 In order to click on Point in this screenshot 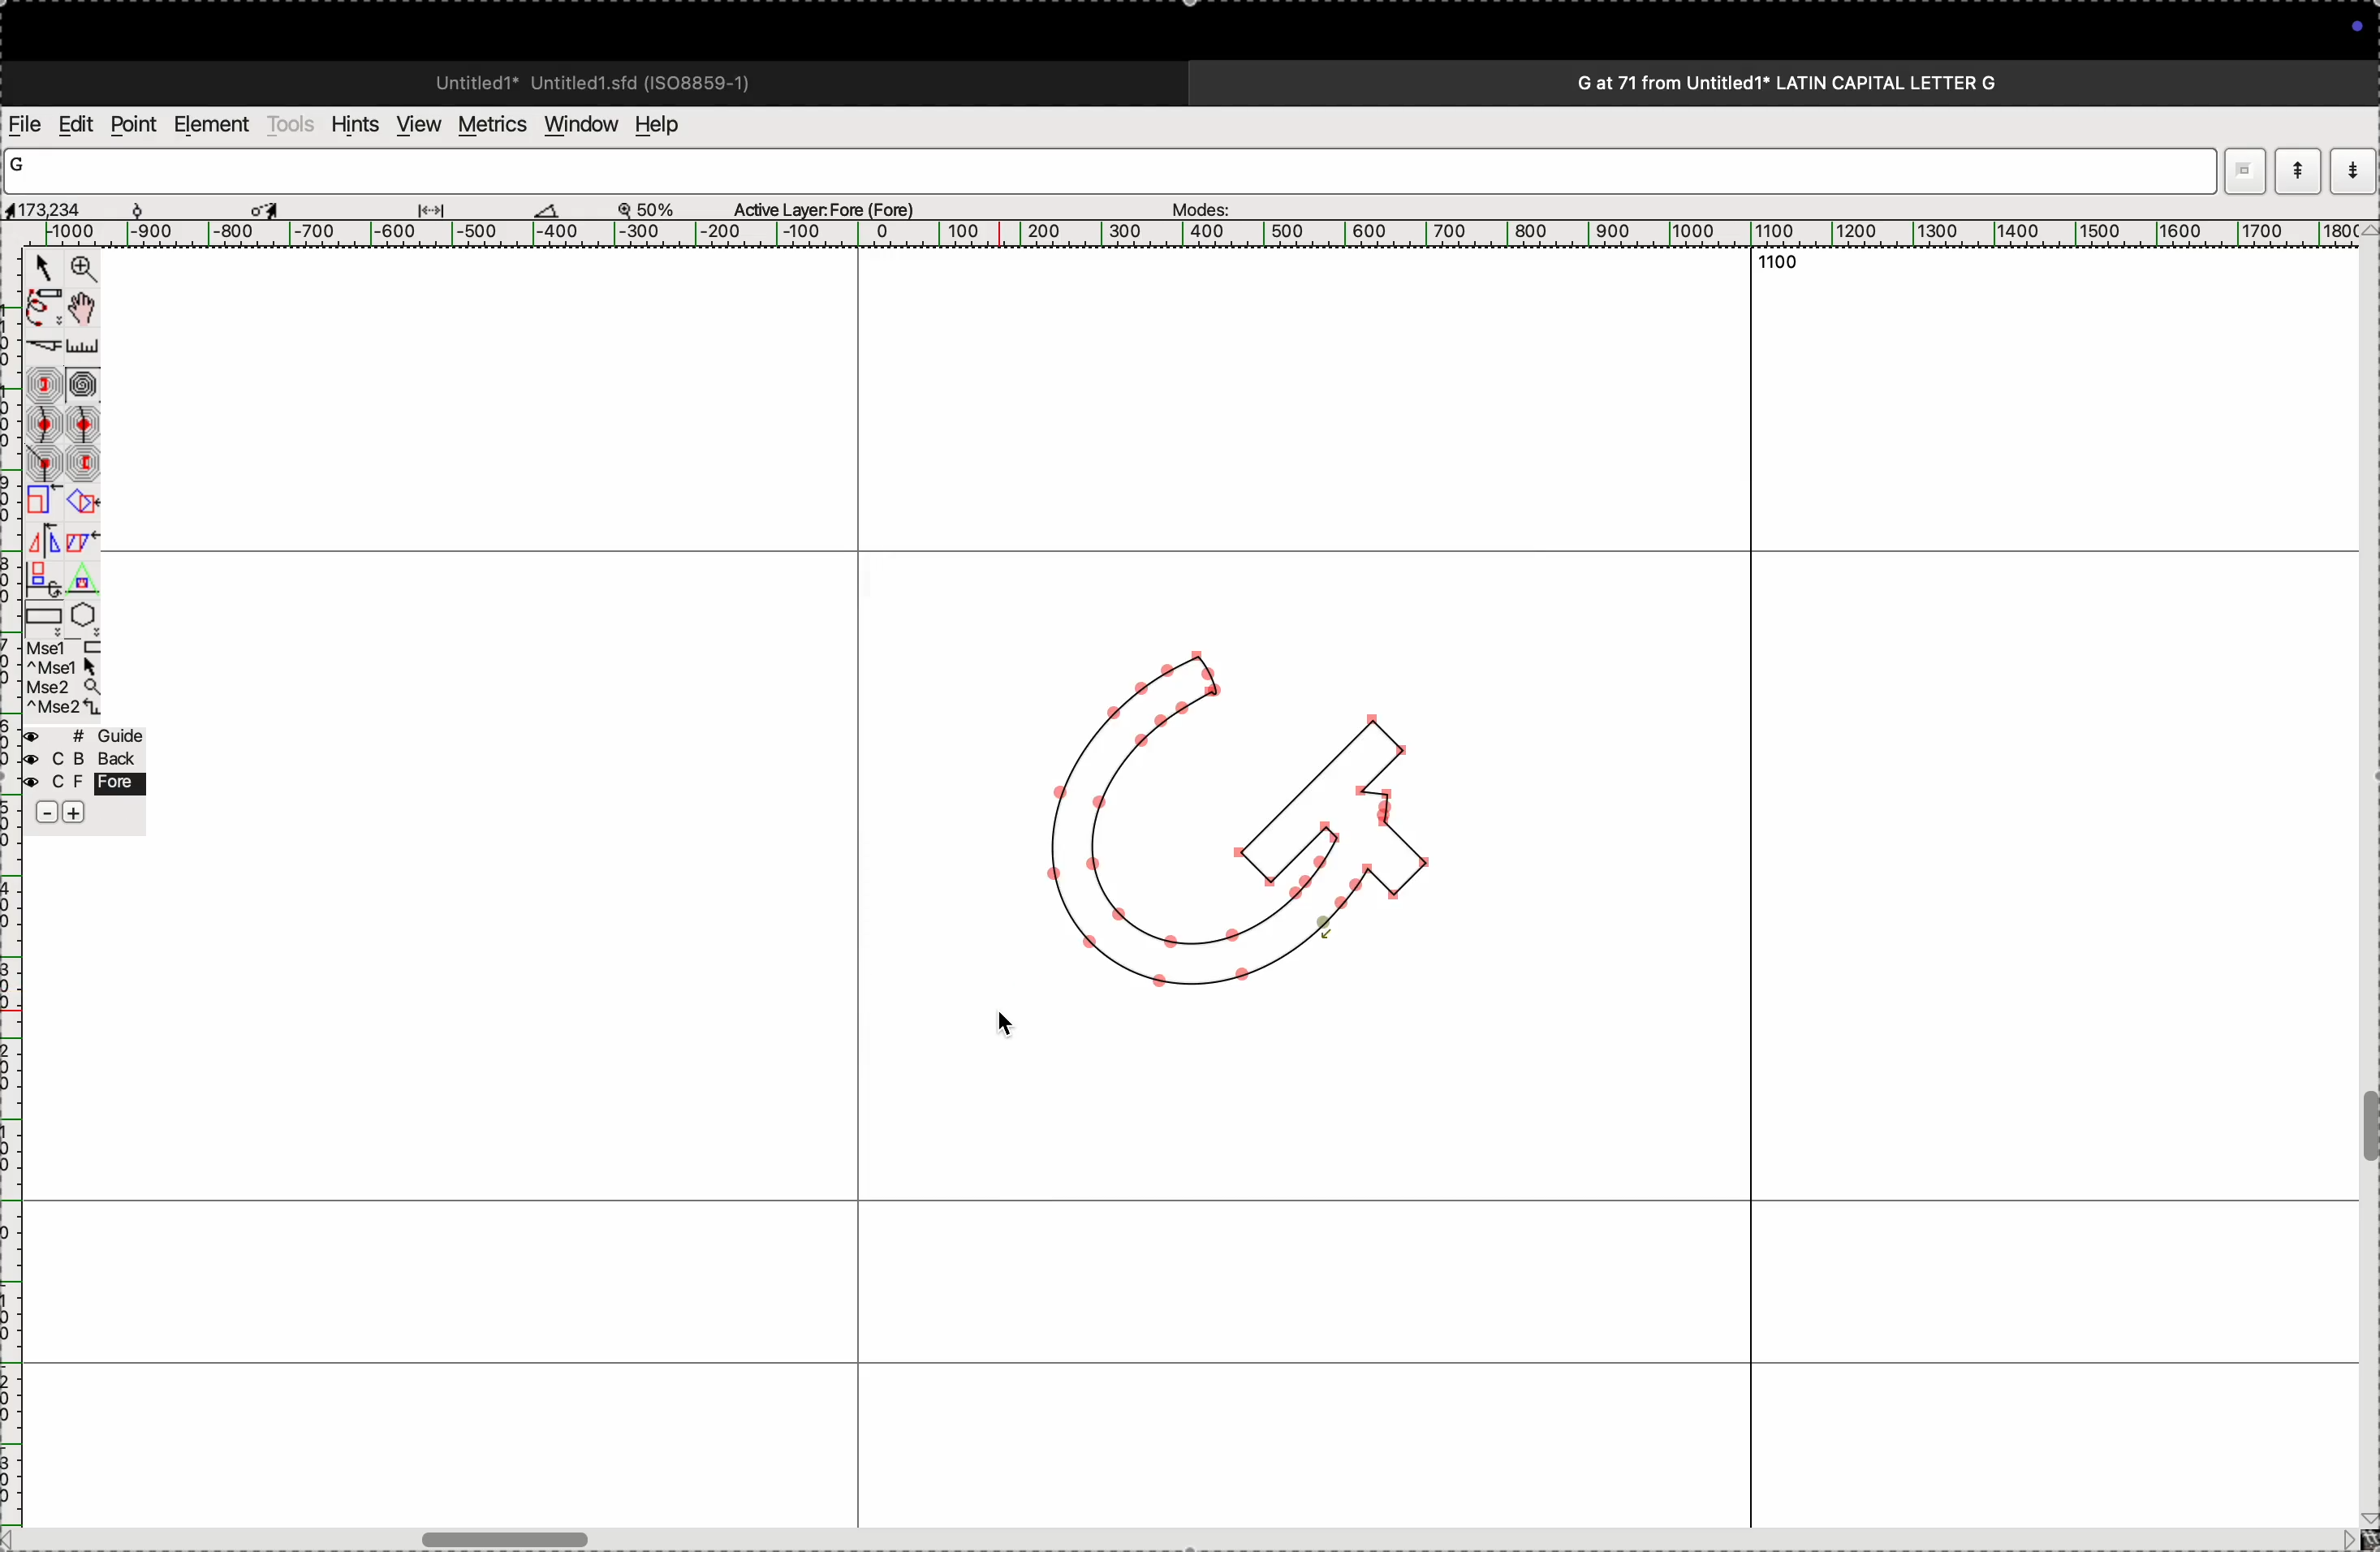, I will do `click(44, 269)`.